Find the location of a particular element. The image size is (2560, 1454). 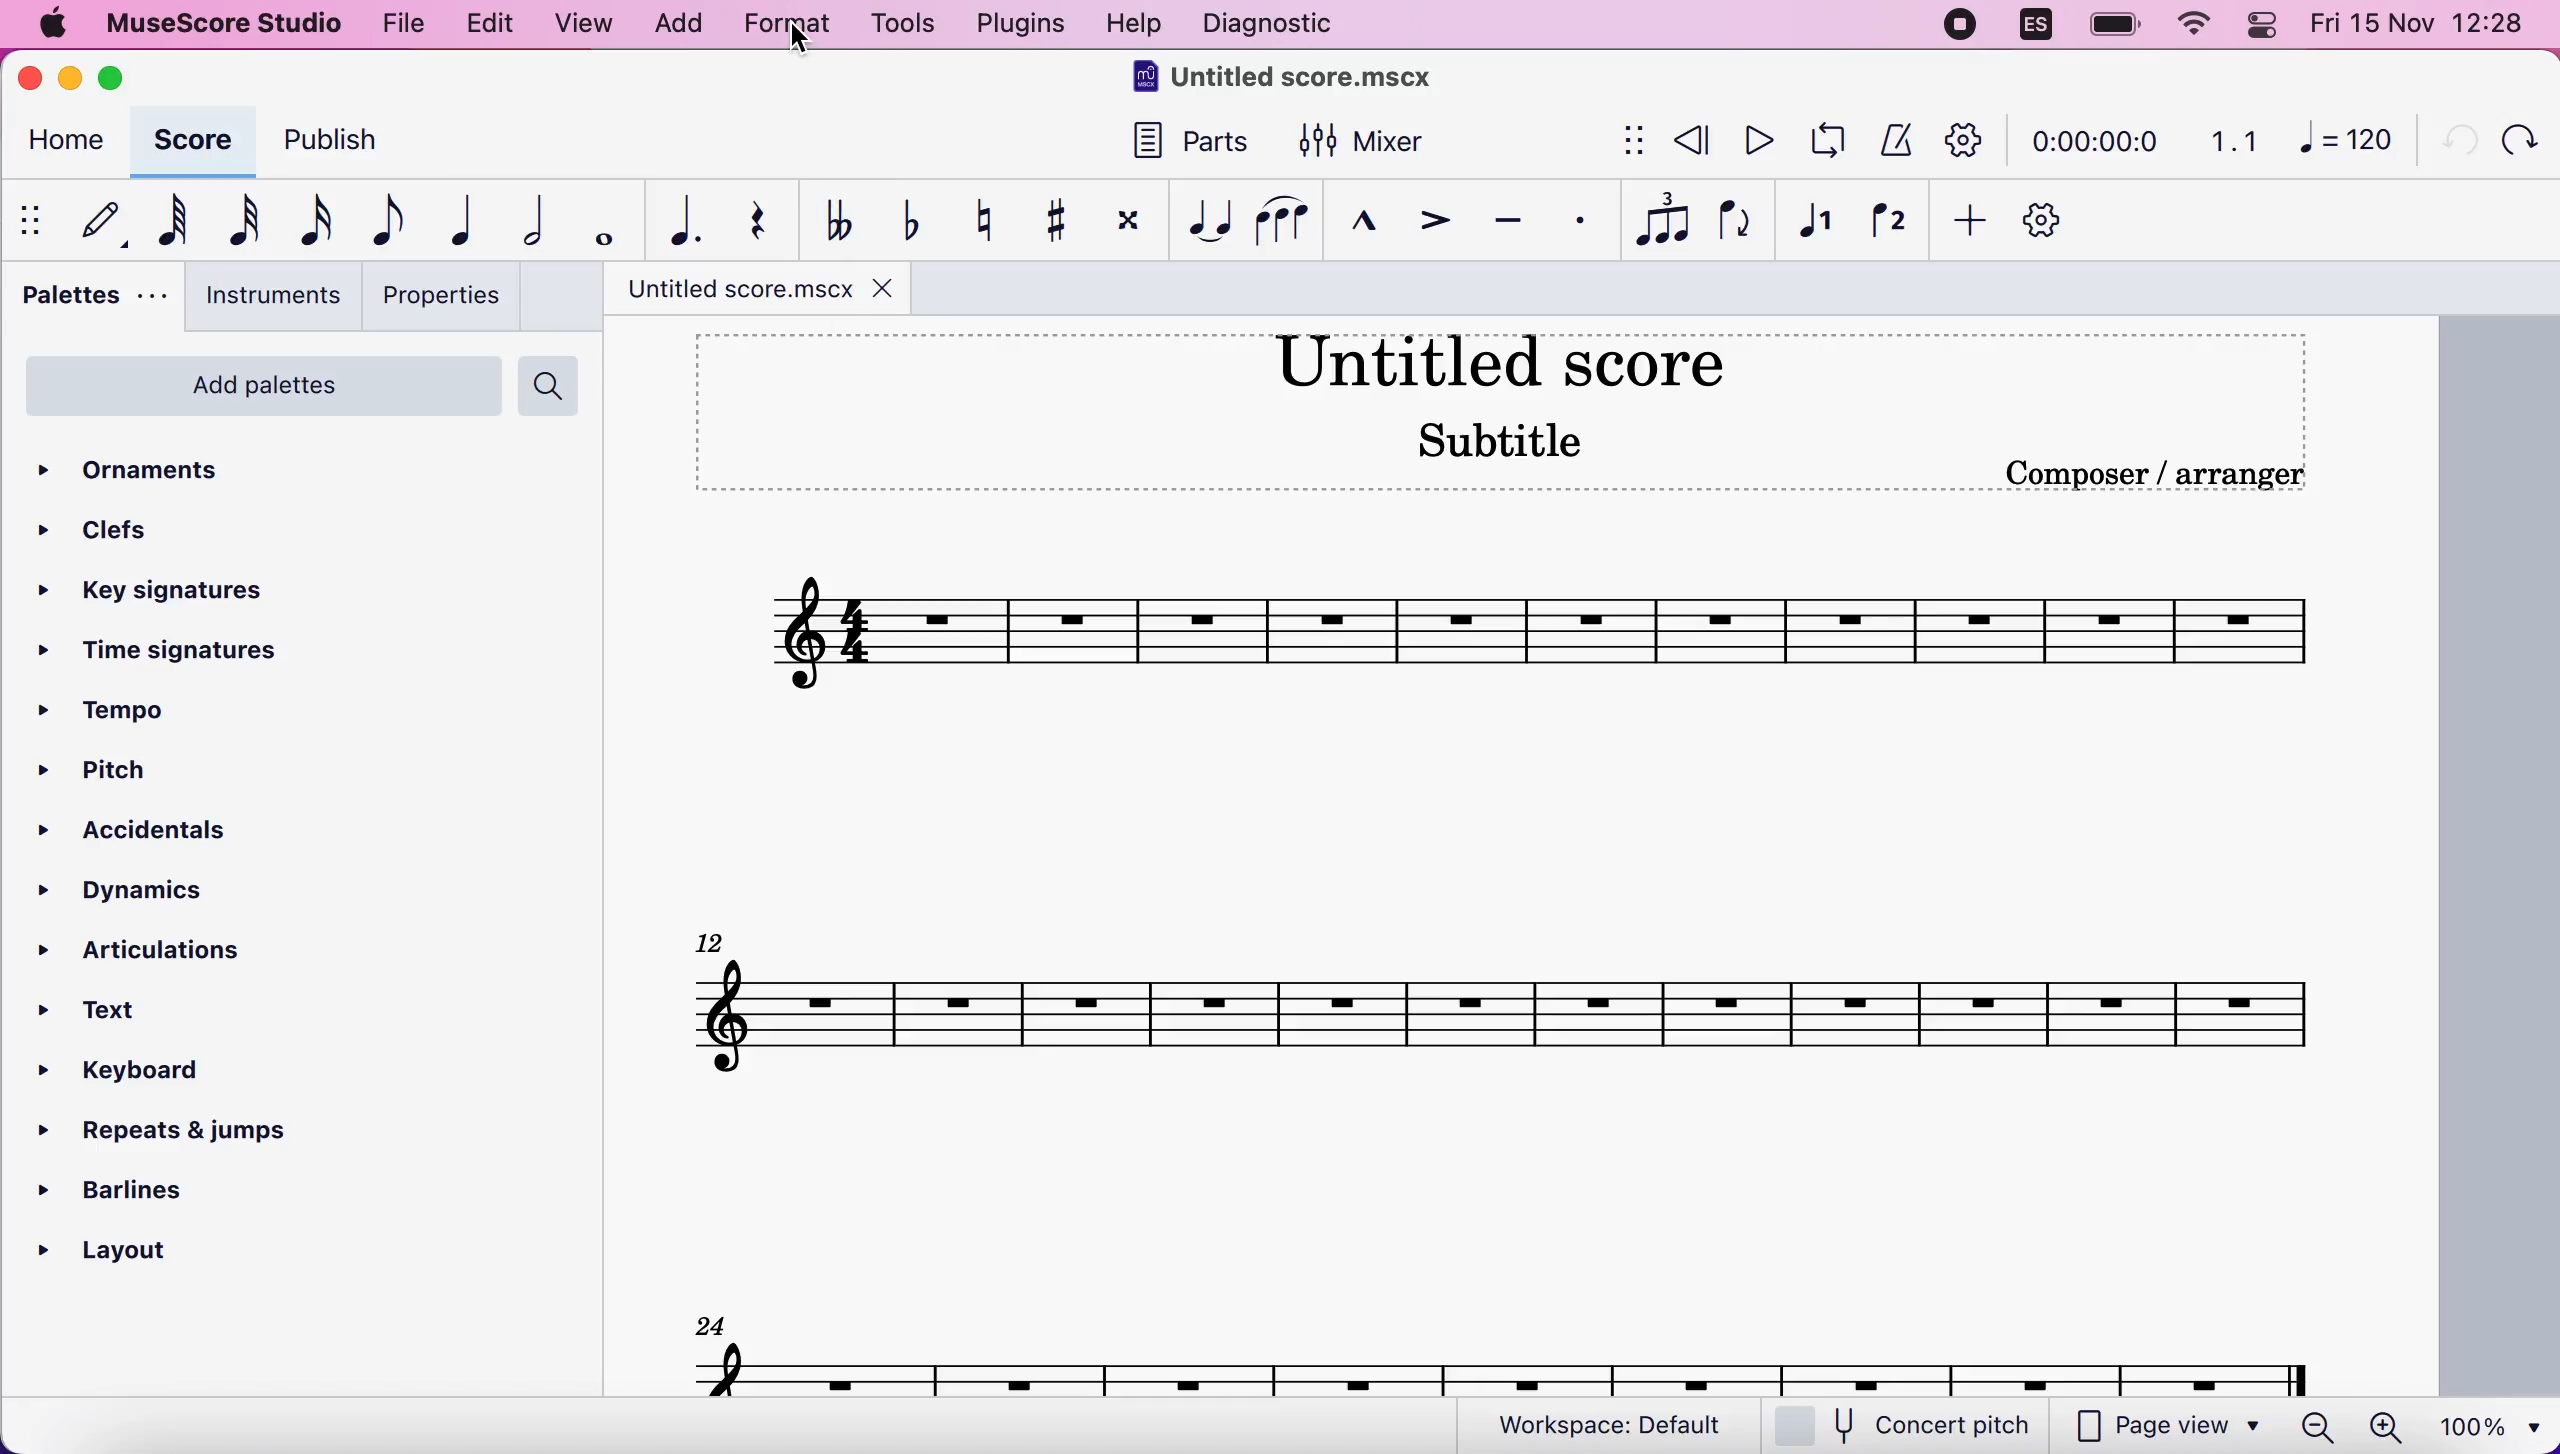

customization tool is located at coordinates (2061, 222).